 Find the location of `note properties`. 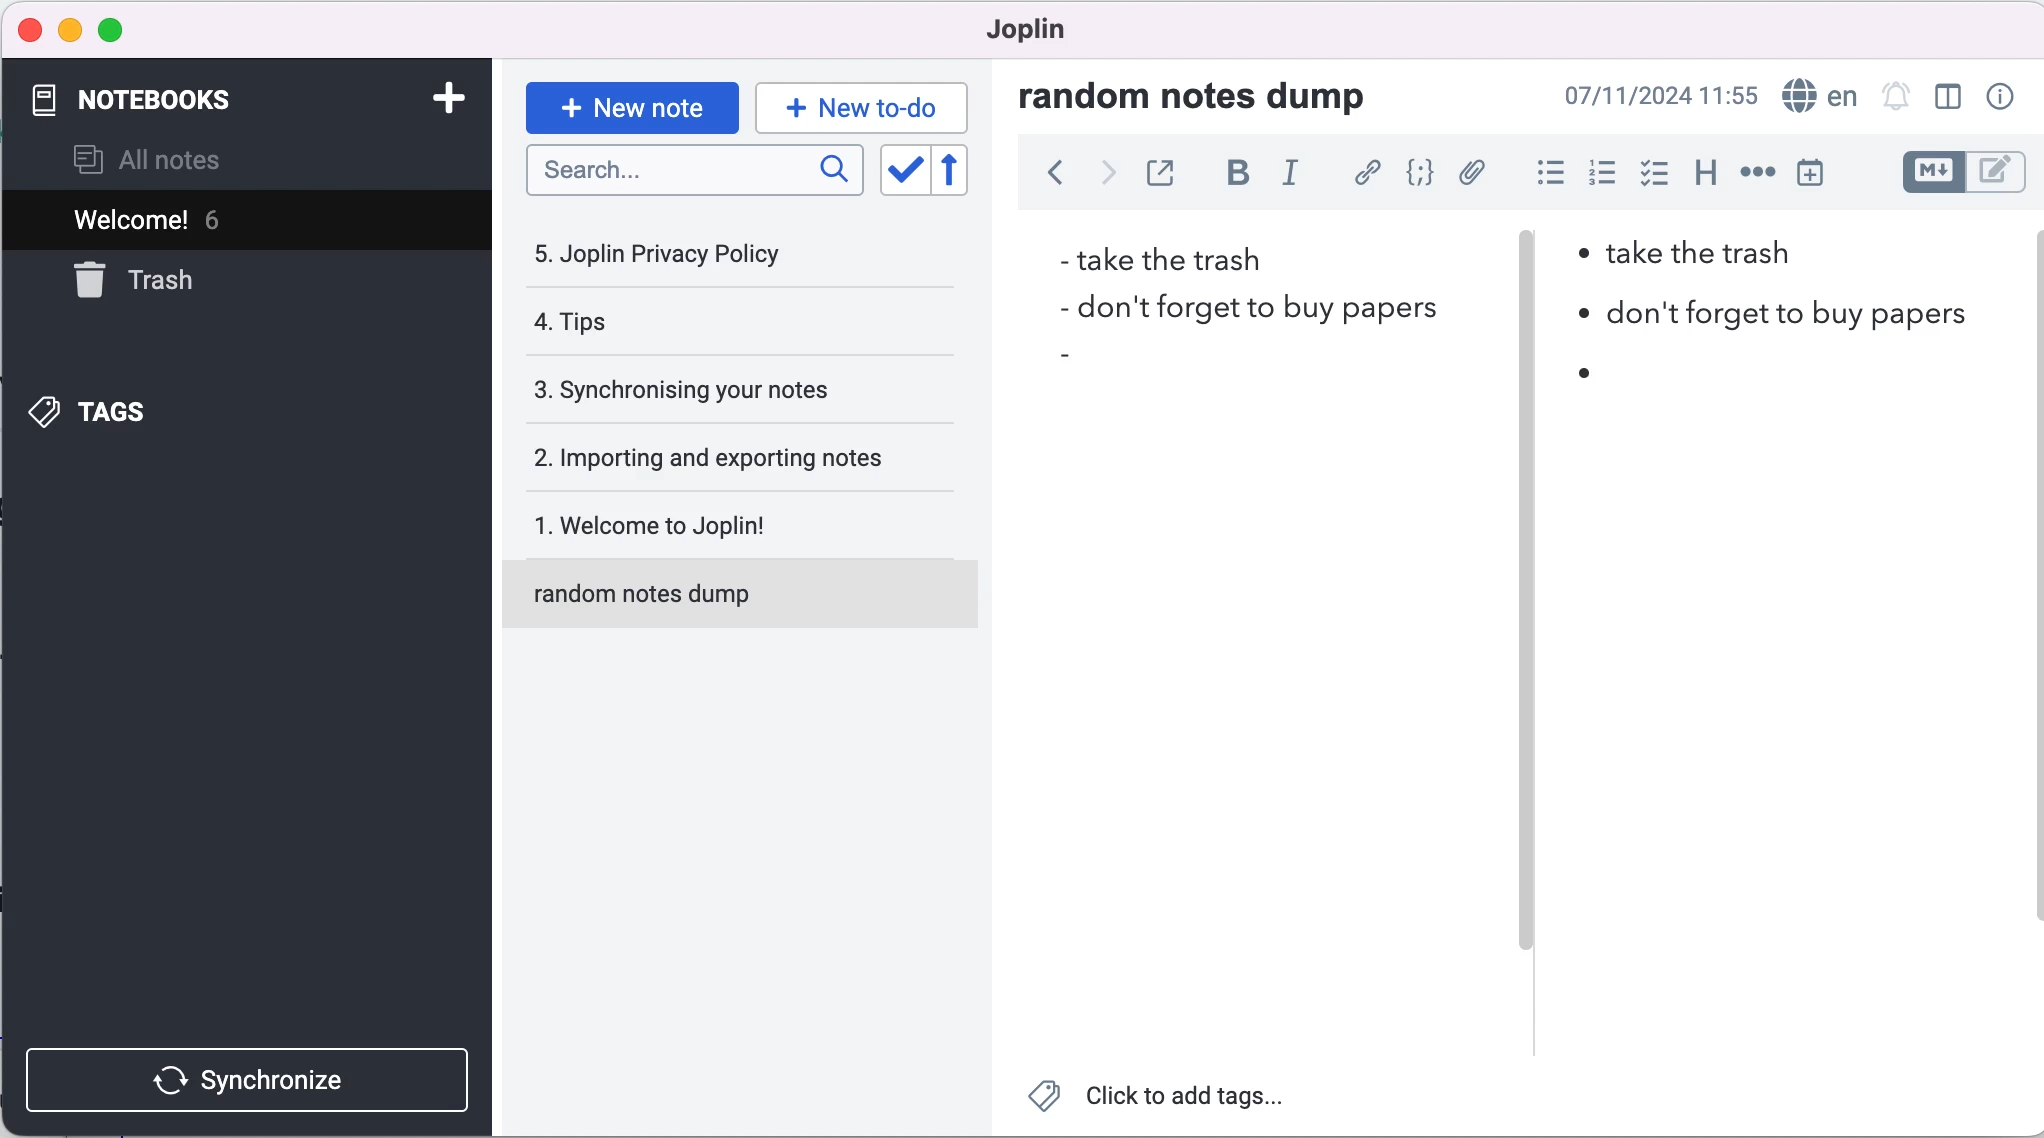

note properties is located at coordinates (1998, 98).